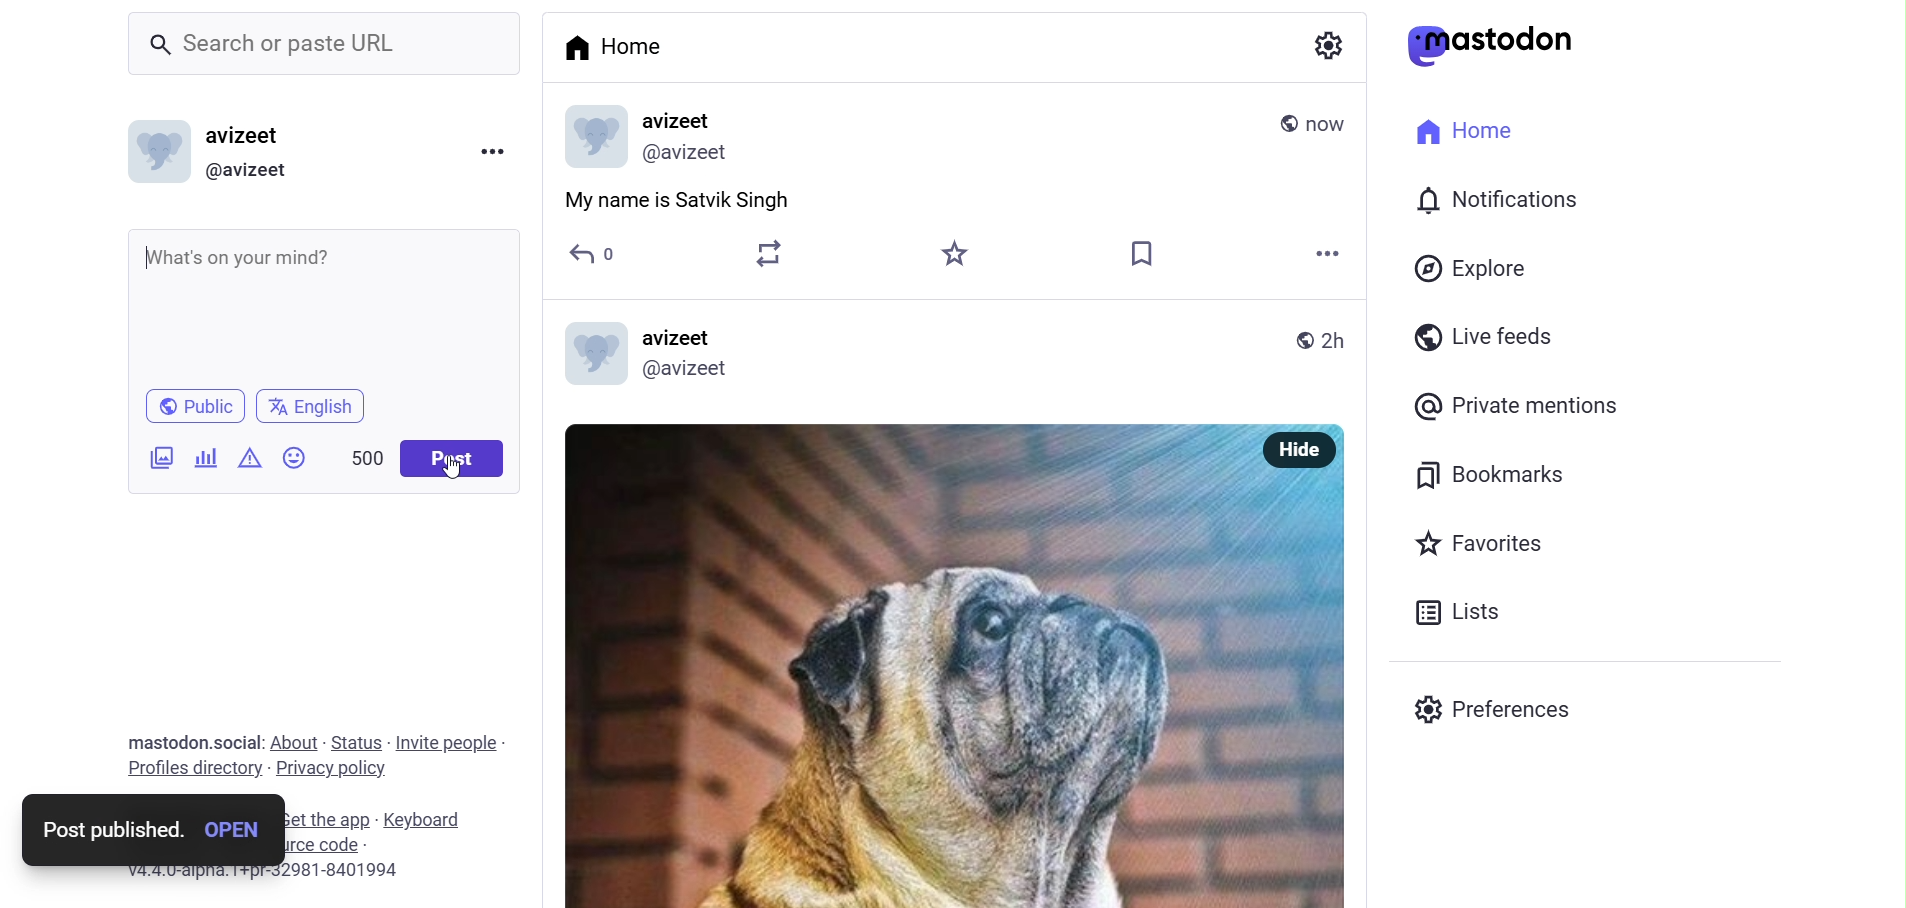 Image resolution: width=1906 pixels, height=908 pixels. Describe the element at coordinates (1502, 200) in the screenshot. I see `Notifications` at that location.